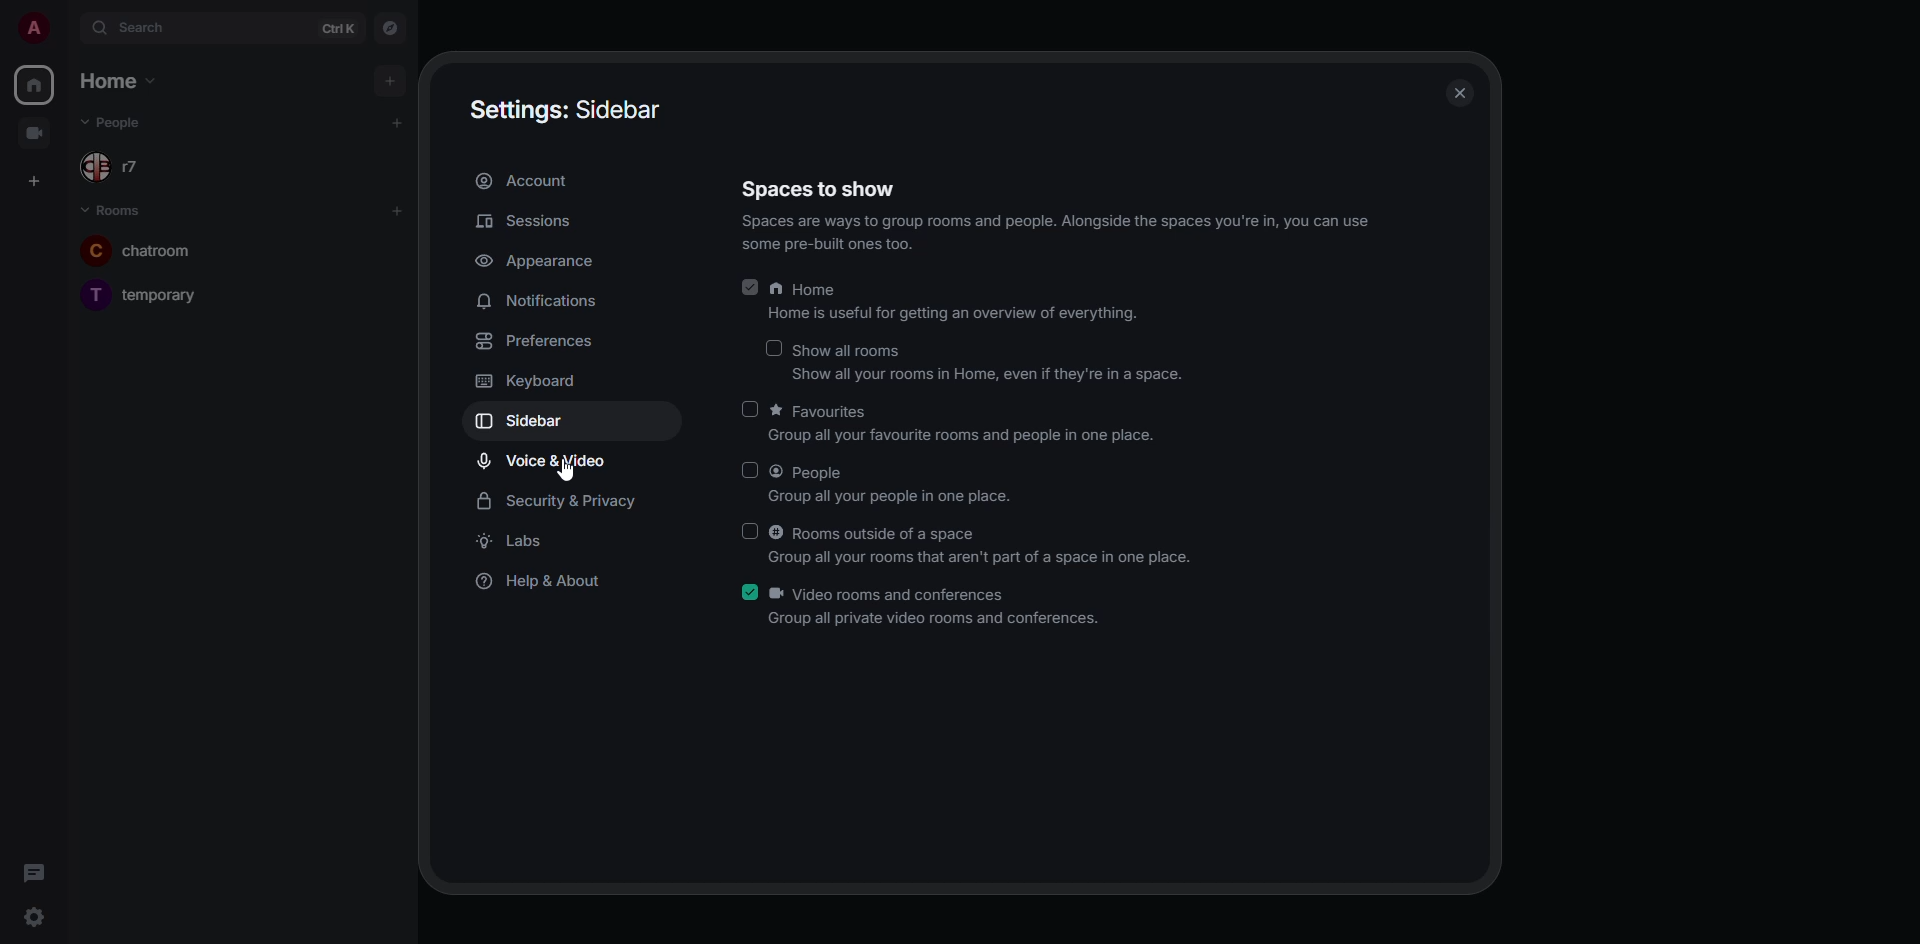 The width and height of the screenshot is (1920, 944). What do you see at coordinates (513, 543) in the screenshot?
I see `labs` at bounding box center [513, 543].